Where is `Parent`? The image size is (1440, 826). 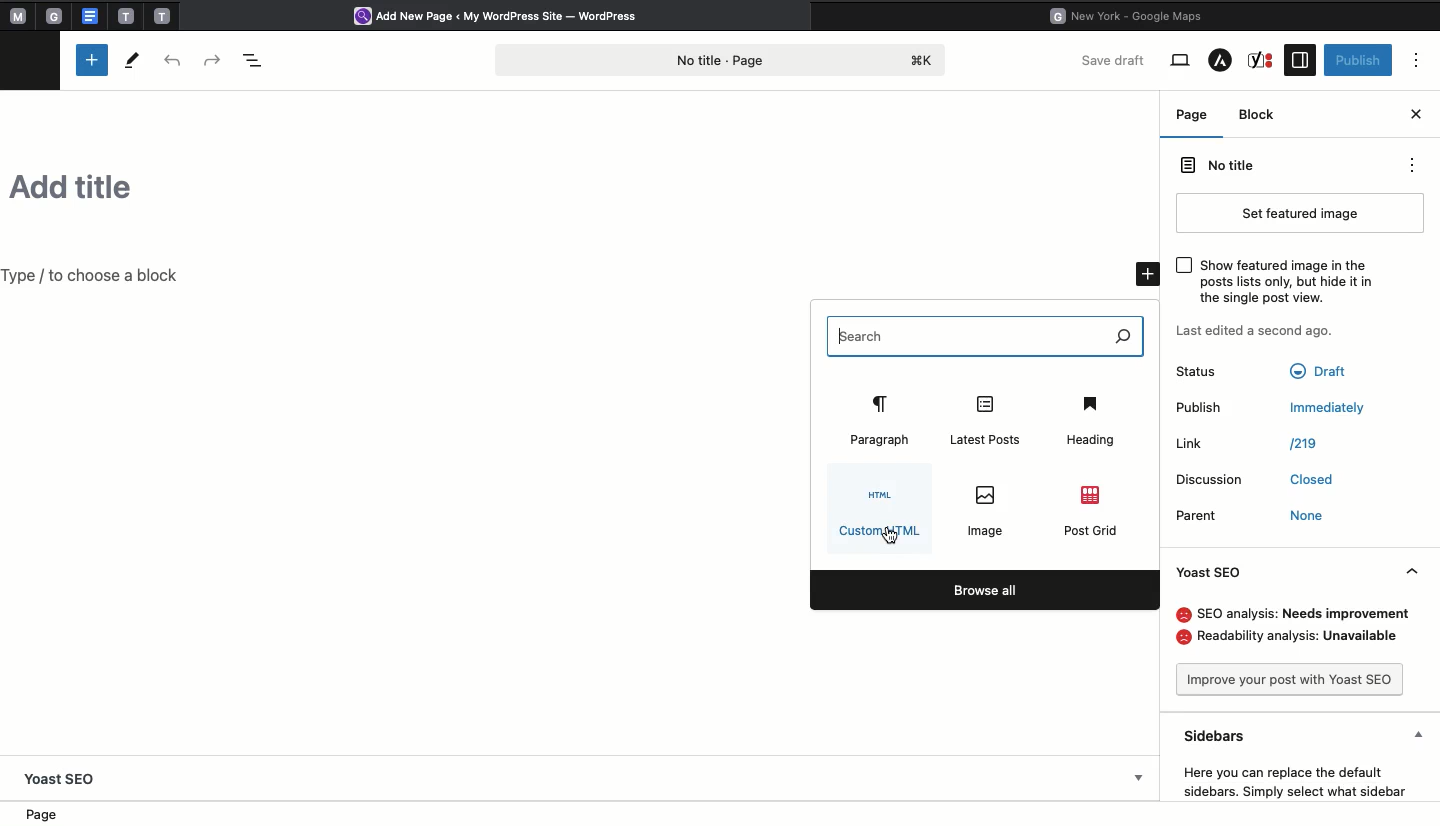
Parent is located at coordinates (1254, 516).